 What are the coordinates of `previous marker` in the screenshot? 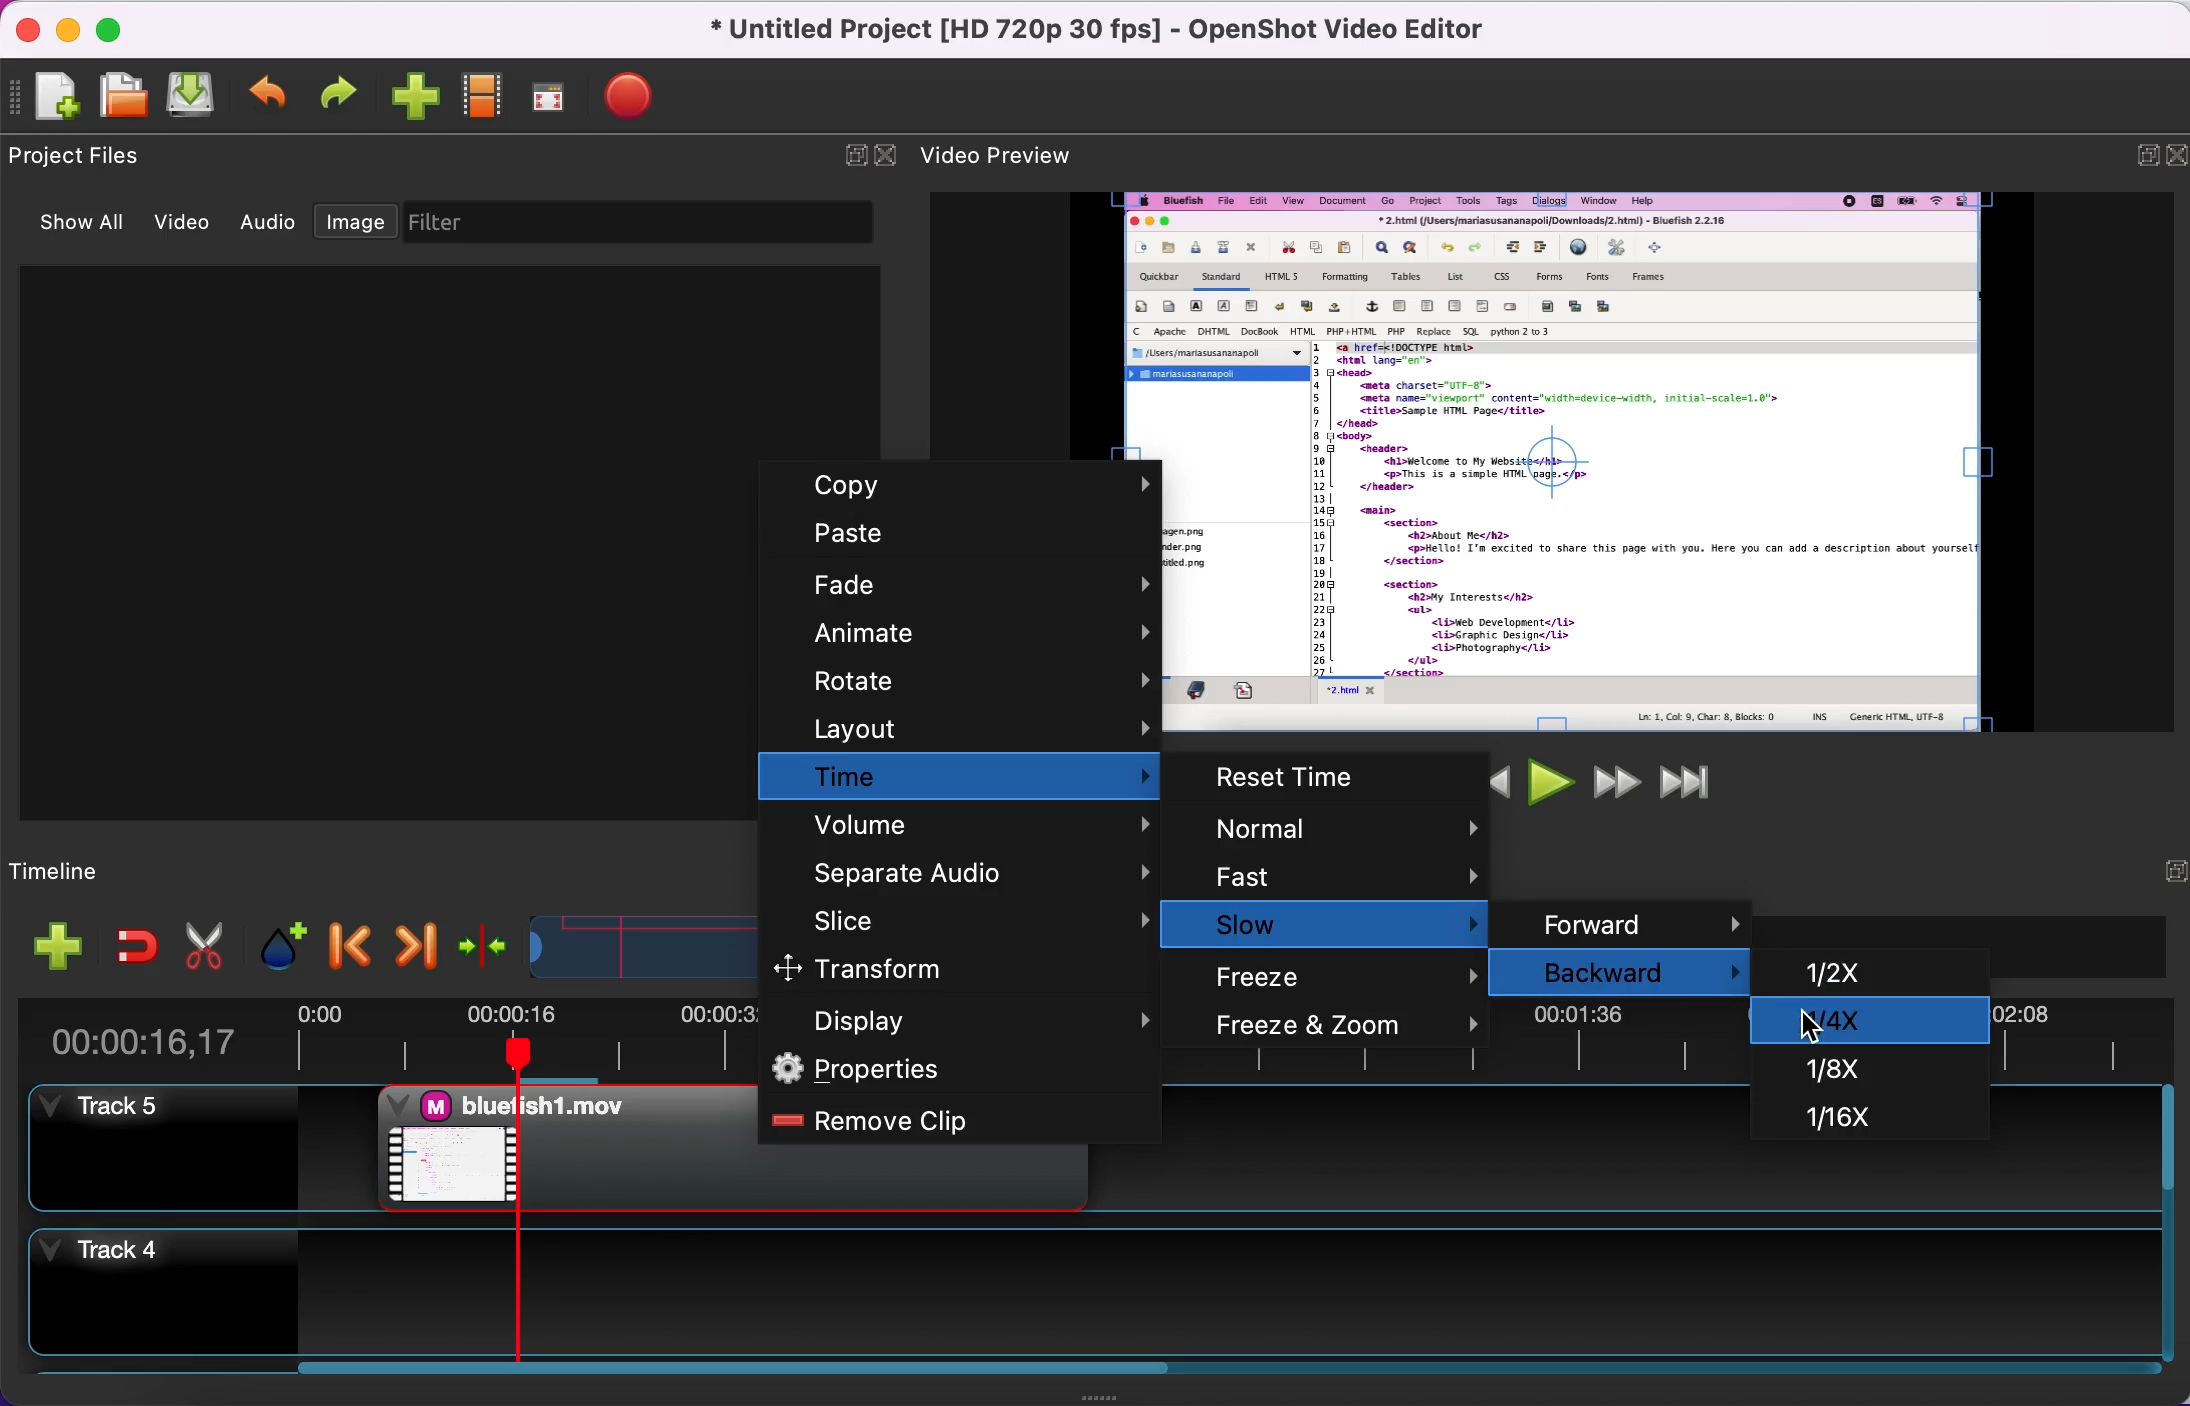 It's located at (346, 939).